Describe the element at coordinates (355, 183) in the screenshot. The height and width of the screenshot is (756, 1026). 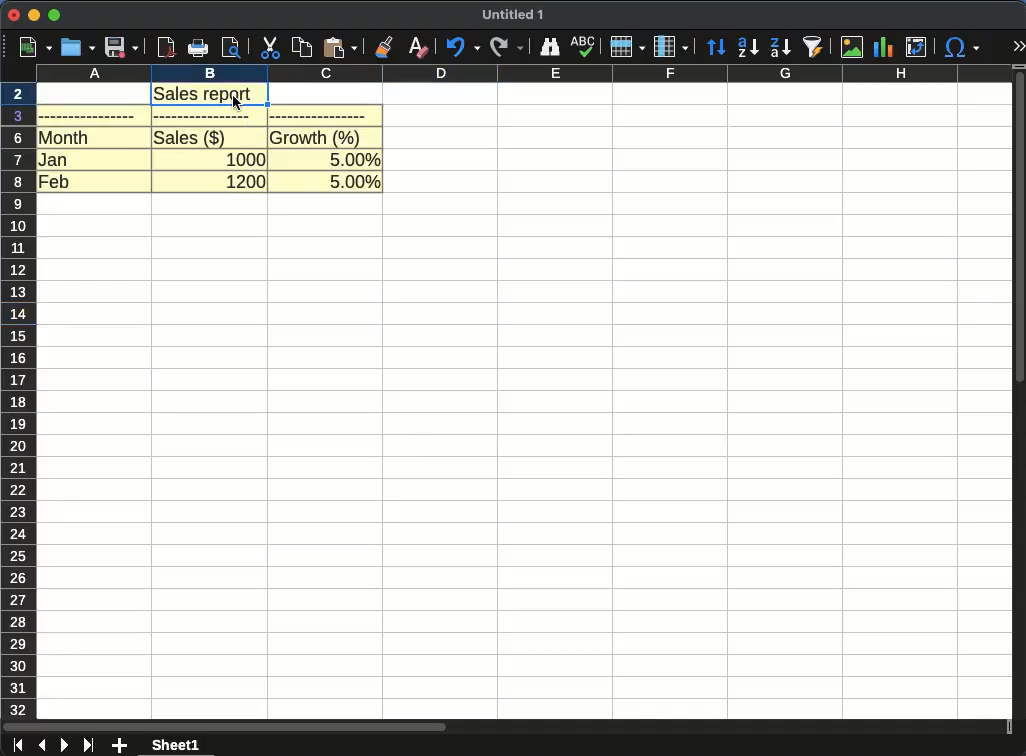
I see `5.00%` at that location.